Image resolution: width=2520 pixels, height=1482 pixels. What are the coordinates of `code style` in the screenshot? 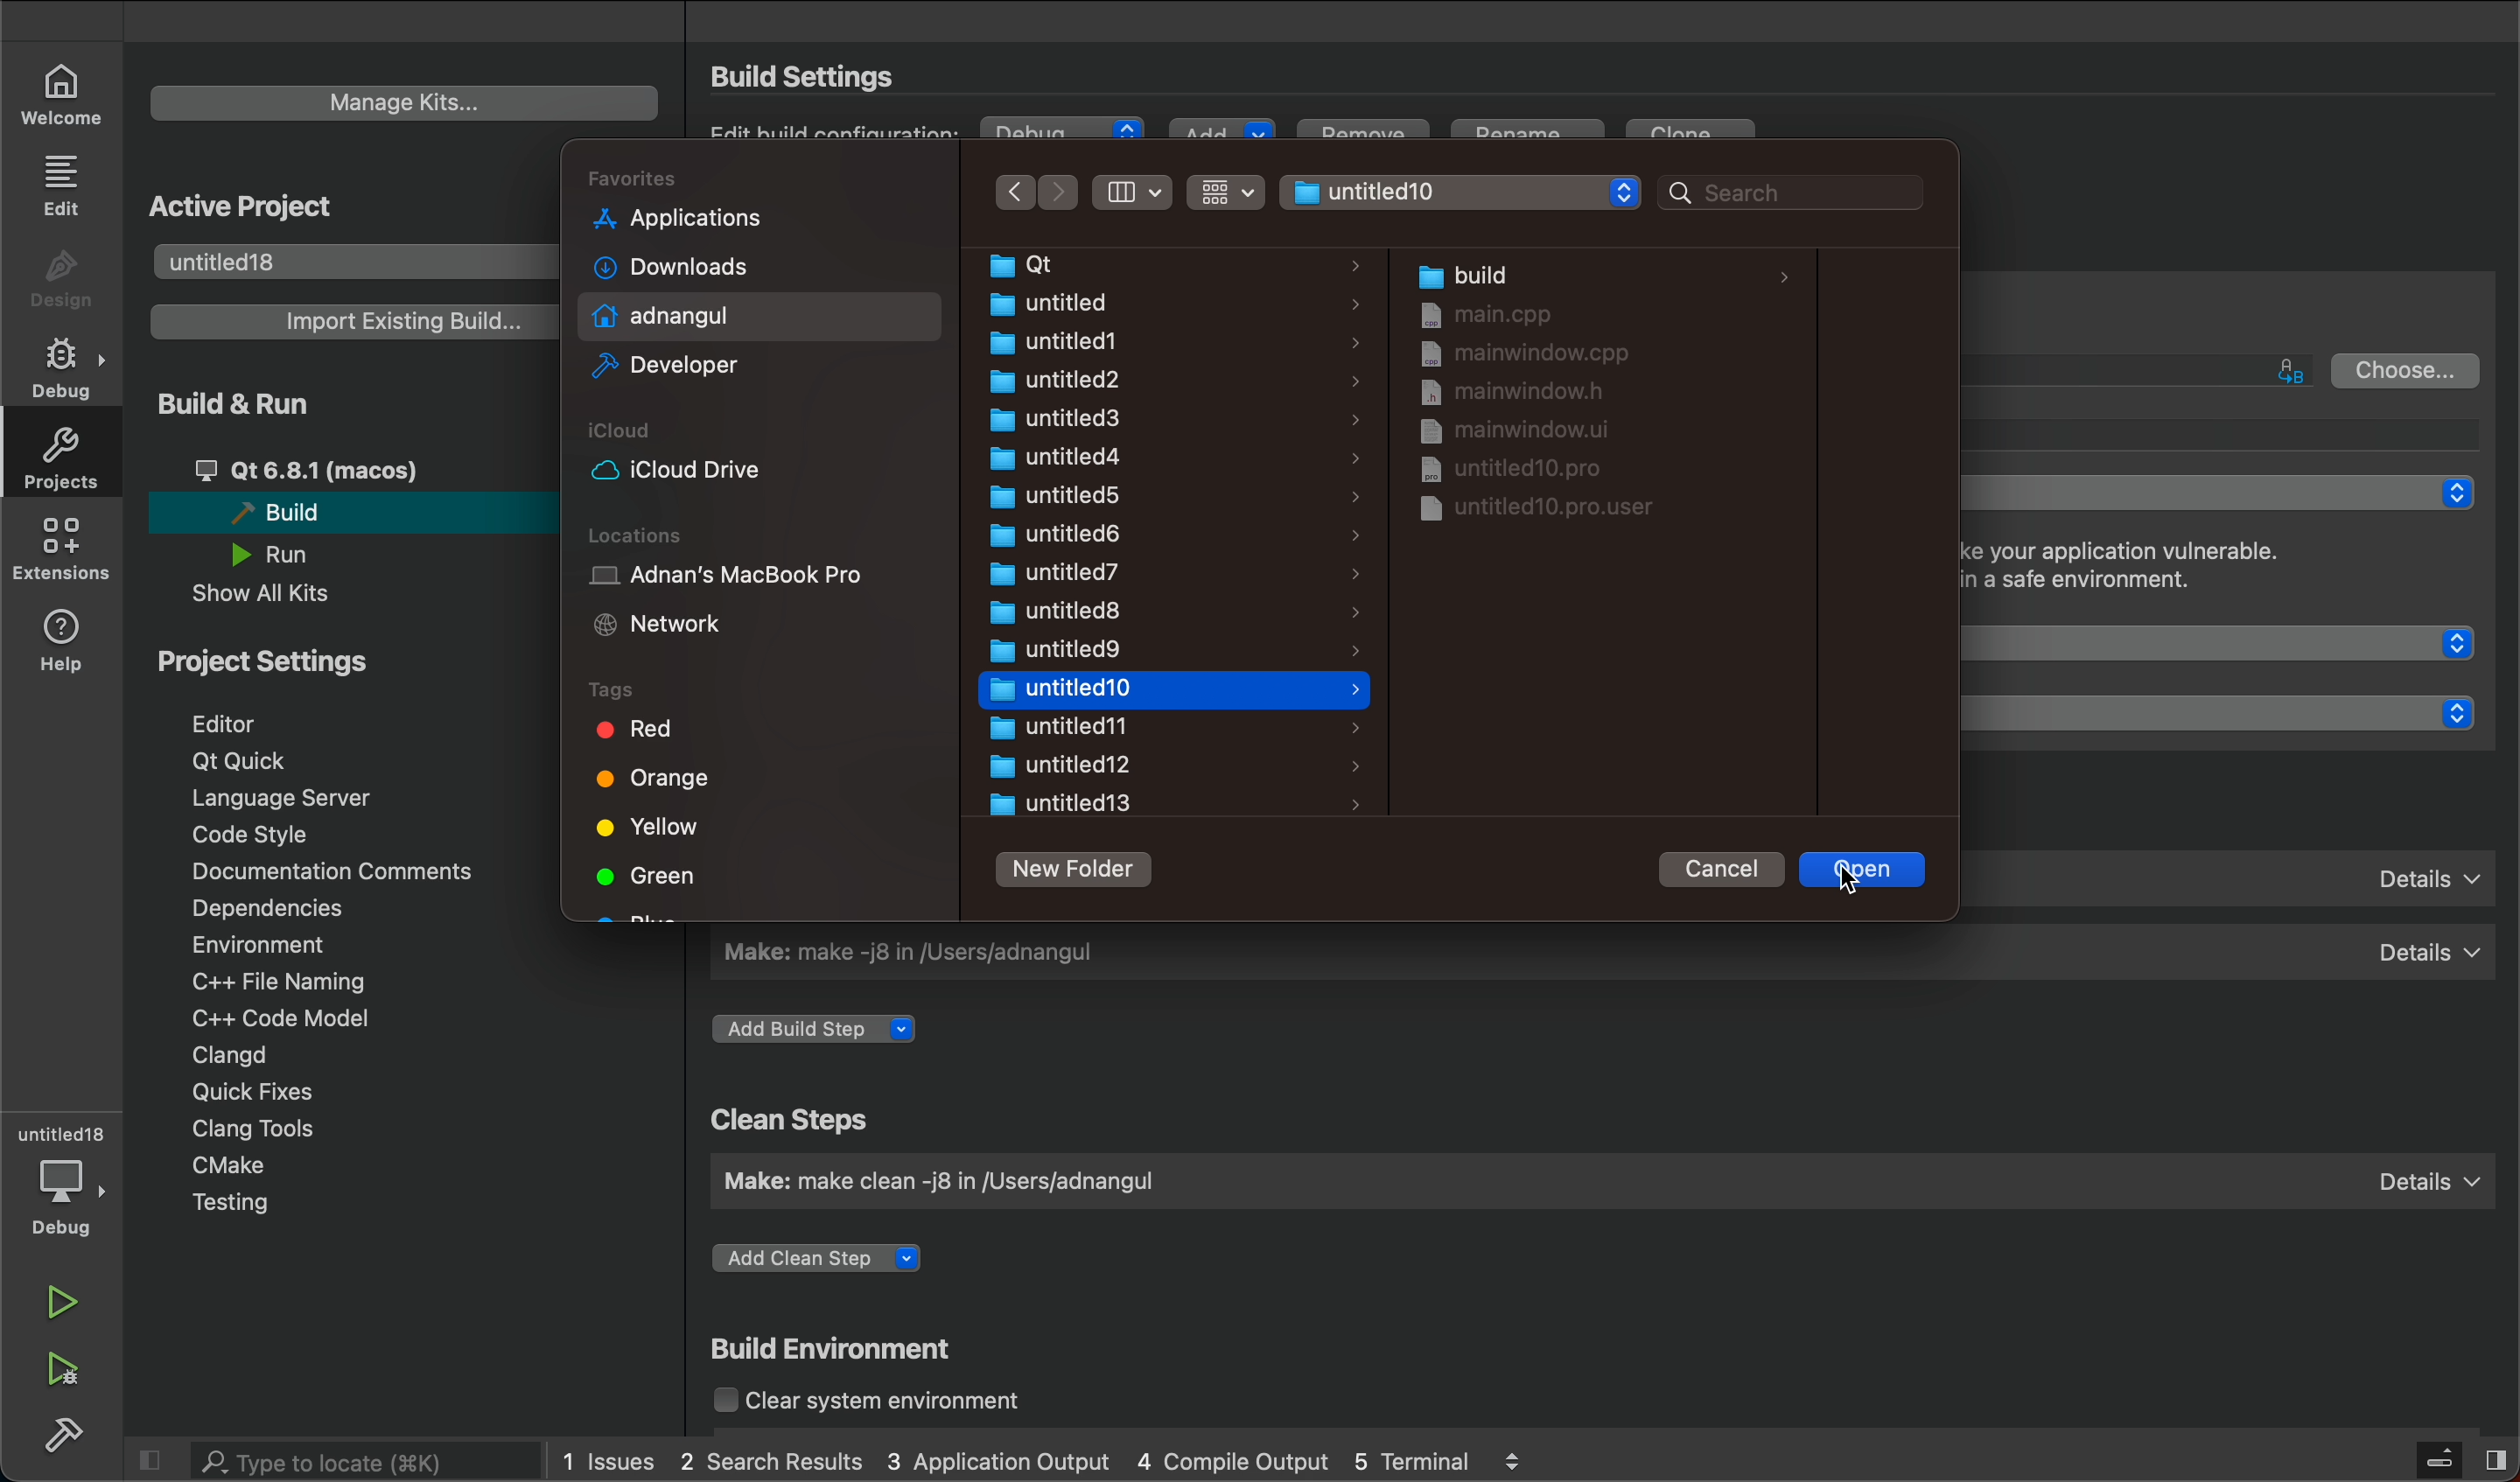 It's located at (251, 837).